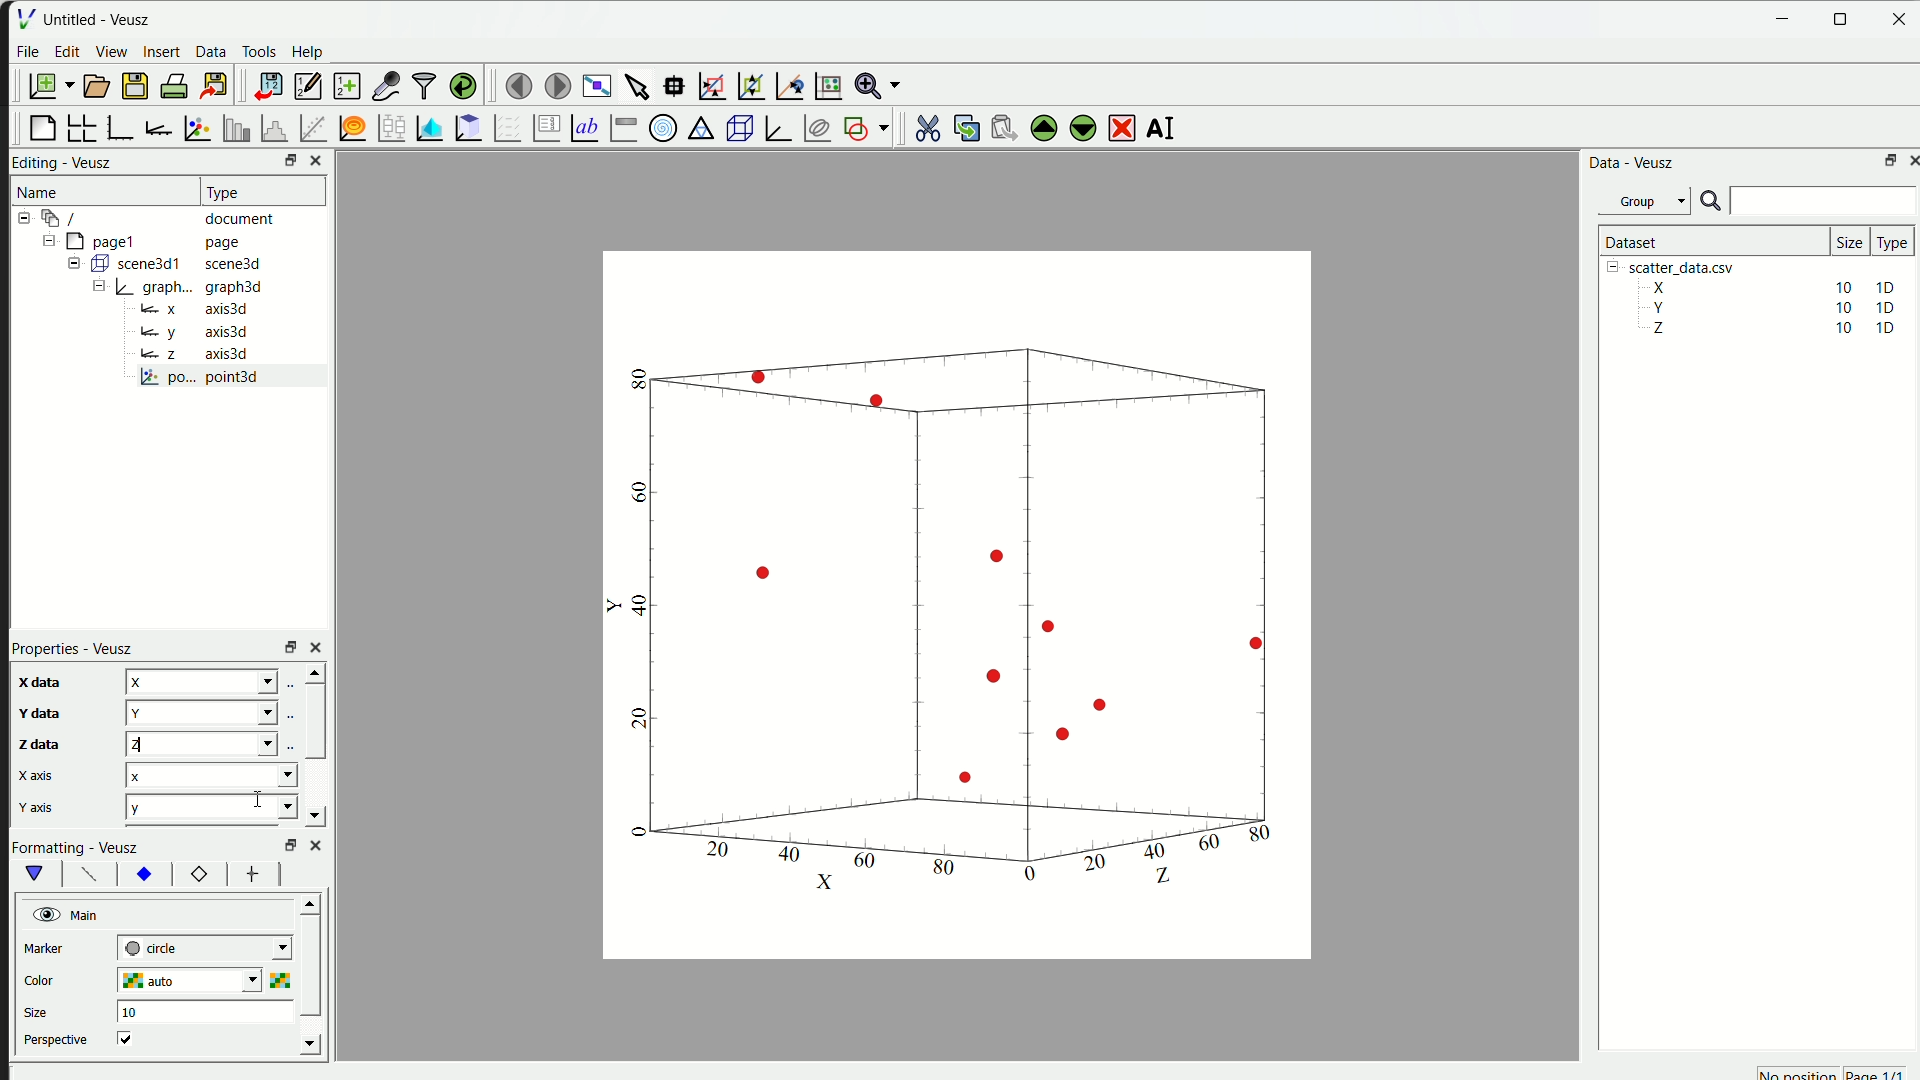 This screenshot has height=1080, width=1920. What do you see at coordinates (1628, 163) in the screenshot?
I see `Data - Veusz` at bounding box center [1628, 163].